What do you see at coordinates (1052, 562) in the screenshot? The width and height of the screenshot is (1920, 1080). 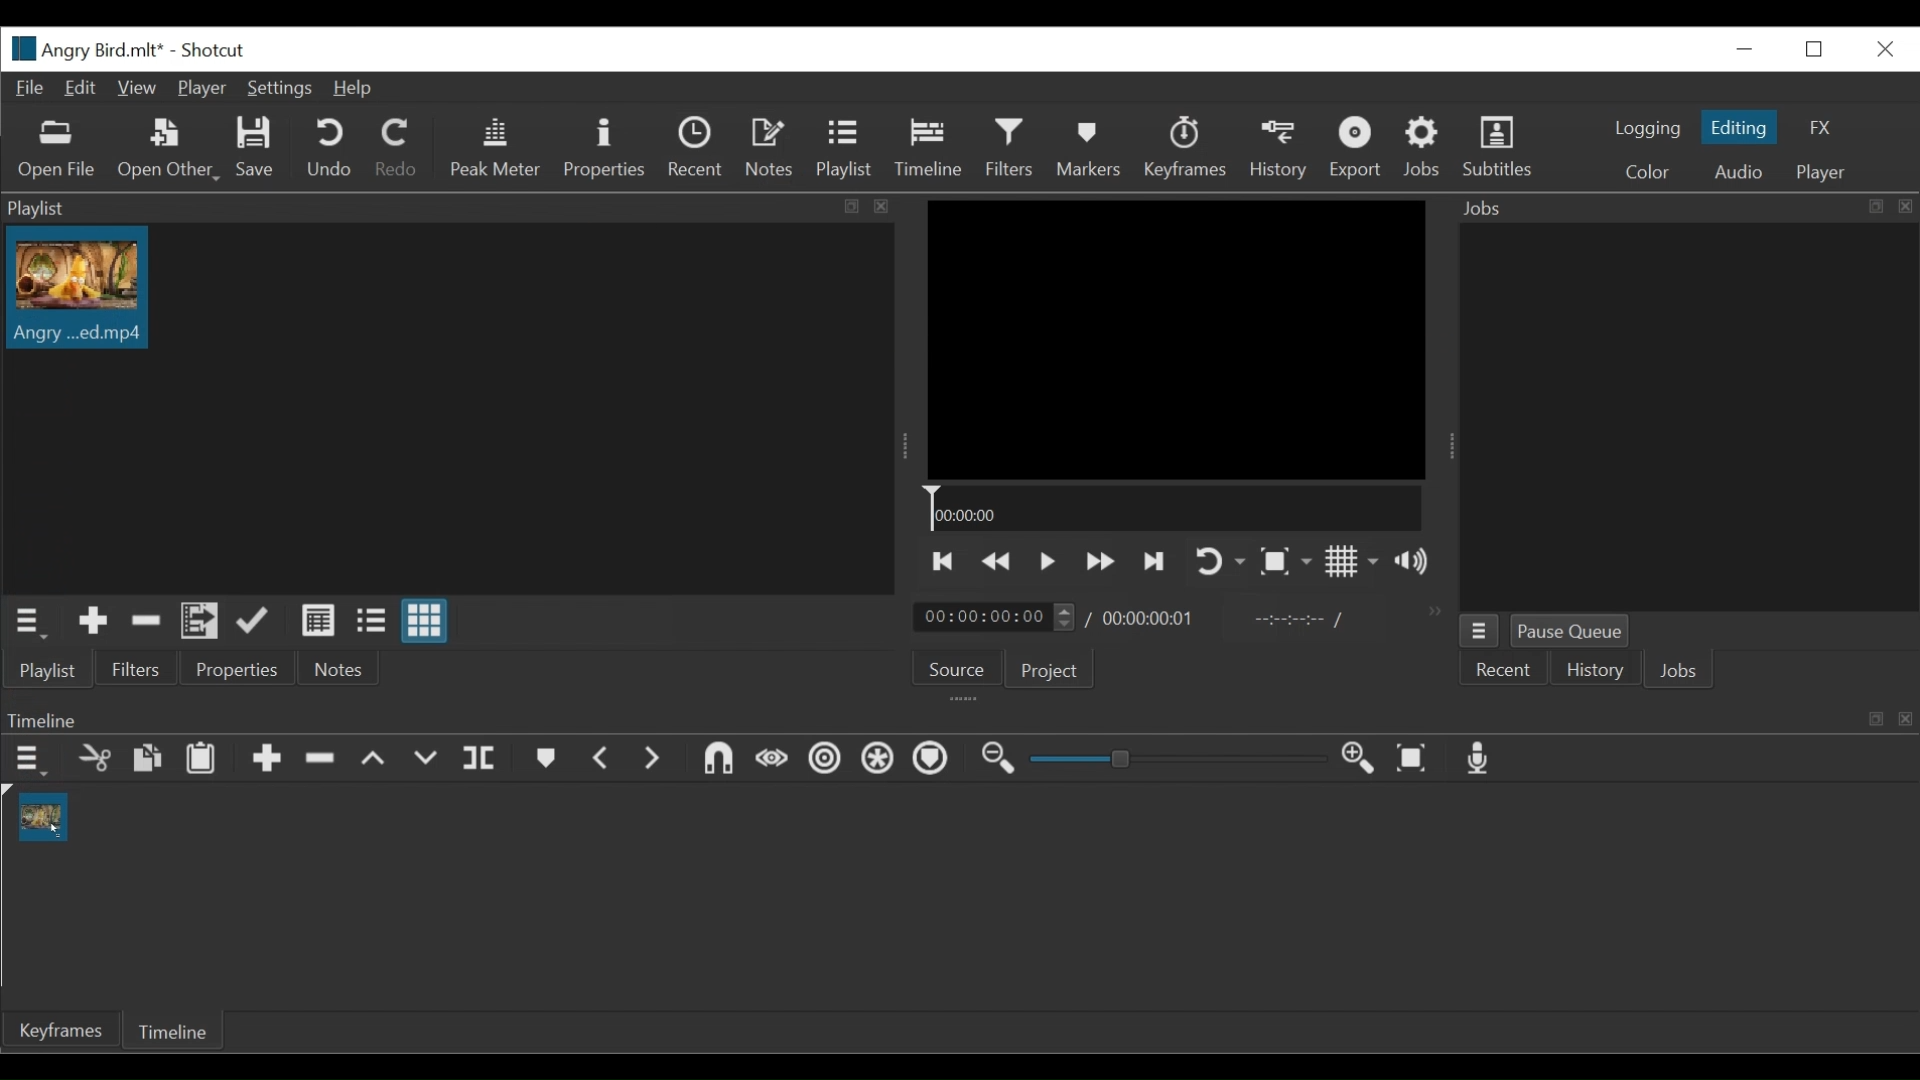 I see `Toggle play or pause` at bounding box center [1052, 562].